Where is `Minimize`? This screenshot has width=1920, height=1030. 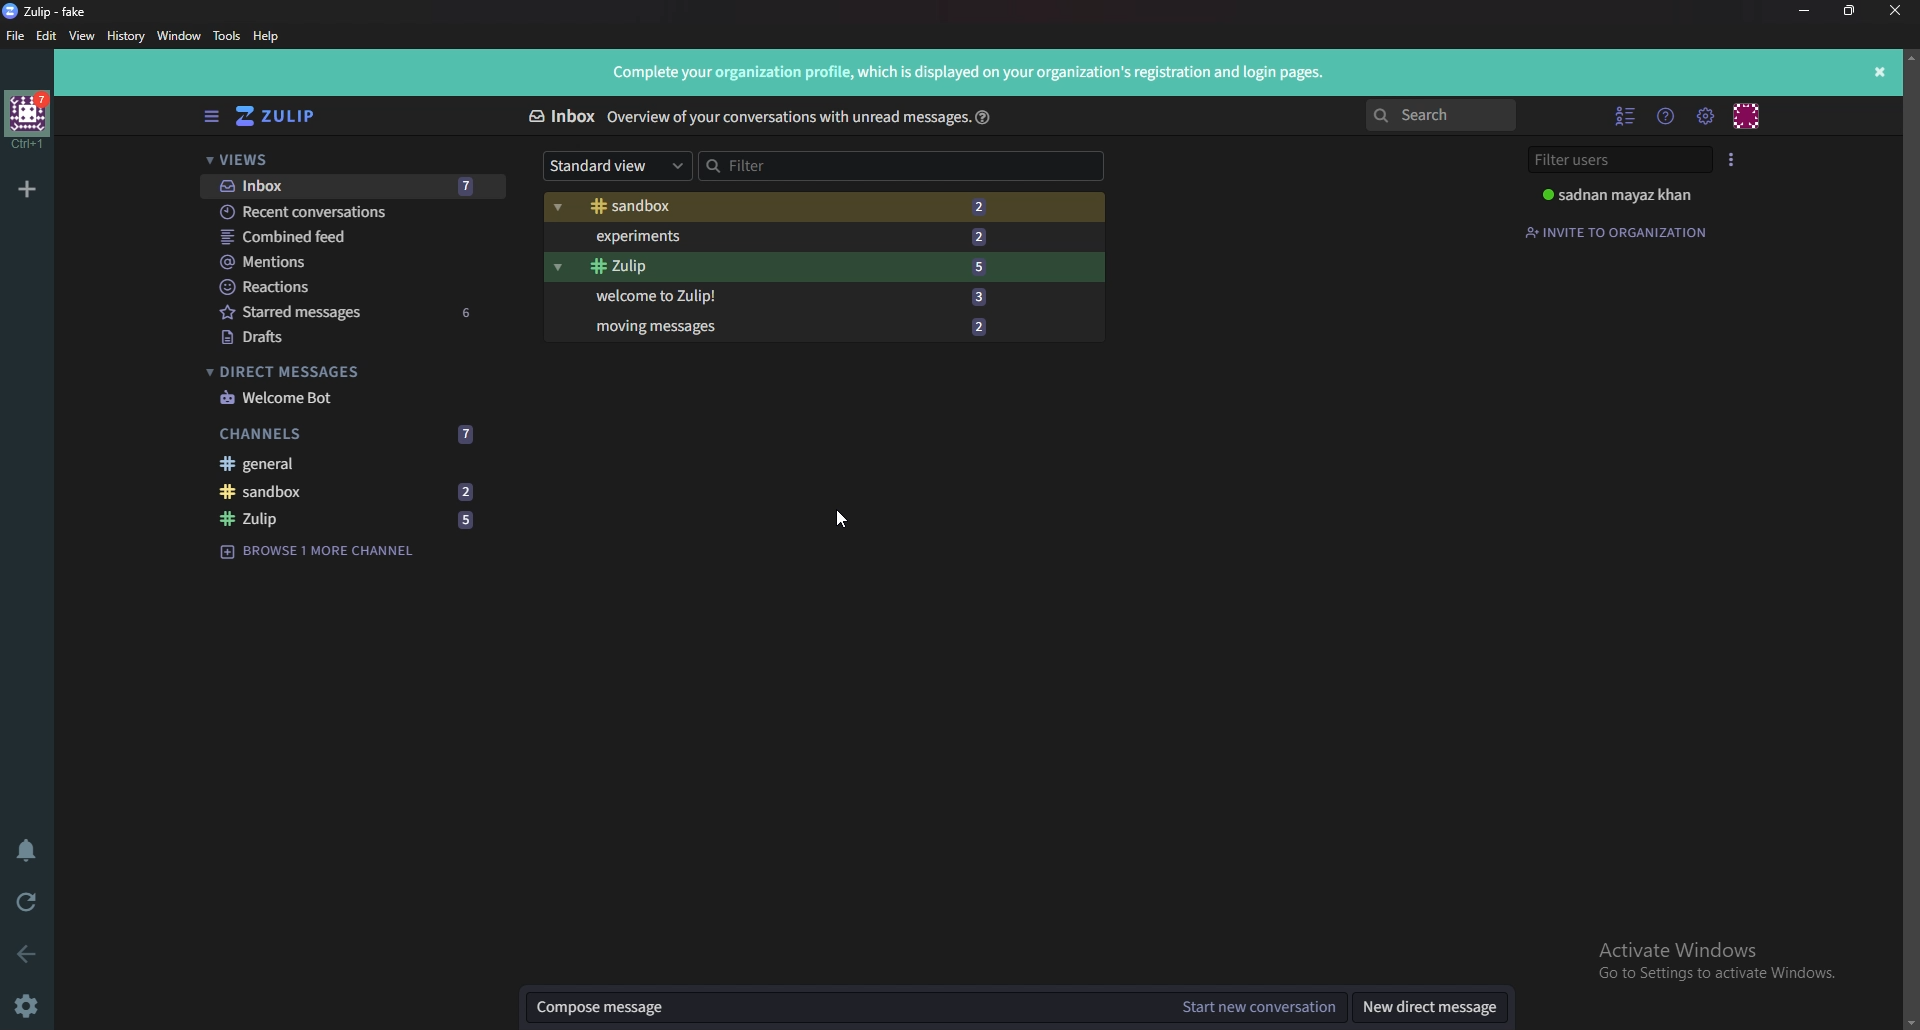
Minimize is located at coordinates (1806, 11).